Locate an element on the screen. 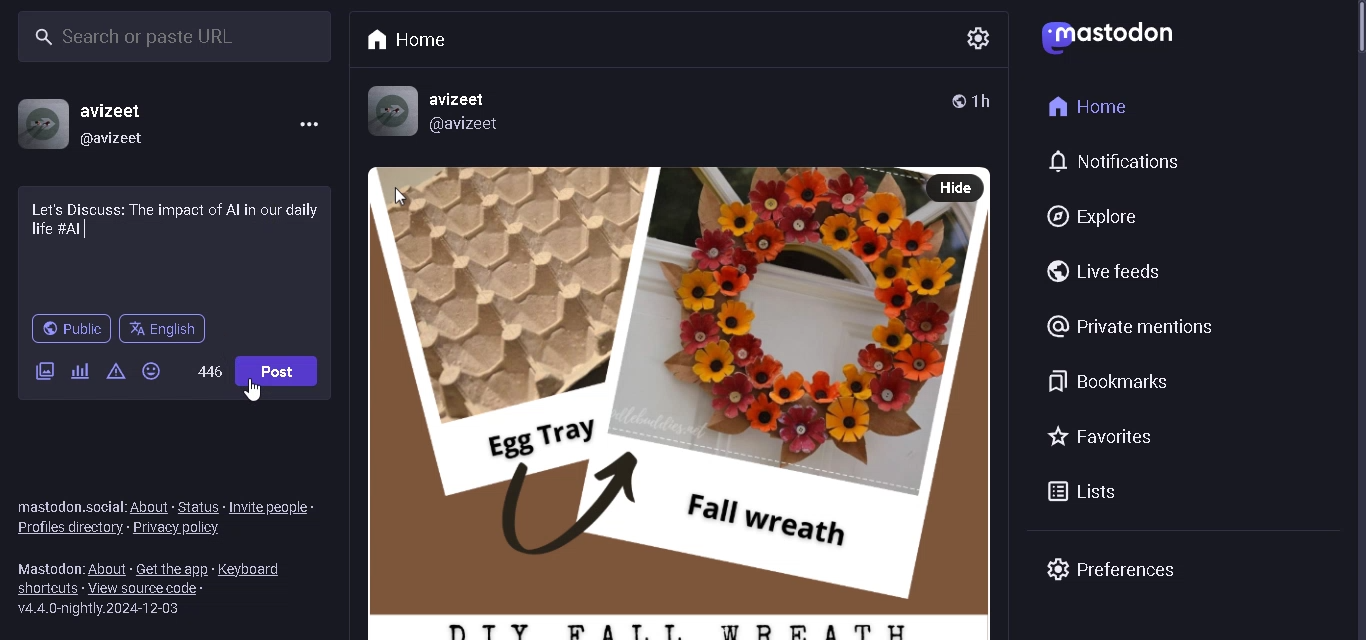 This screenshot has width=1366, height=640. DISCUSSION CONTENT is located at coordinates (173, 219).